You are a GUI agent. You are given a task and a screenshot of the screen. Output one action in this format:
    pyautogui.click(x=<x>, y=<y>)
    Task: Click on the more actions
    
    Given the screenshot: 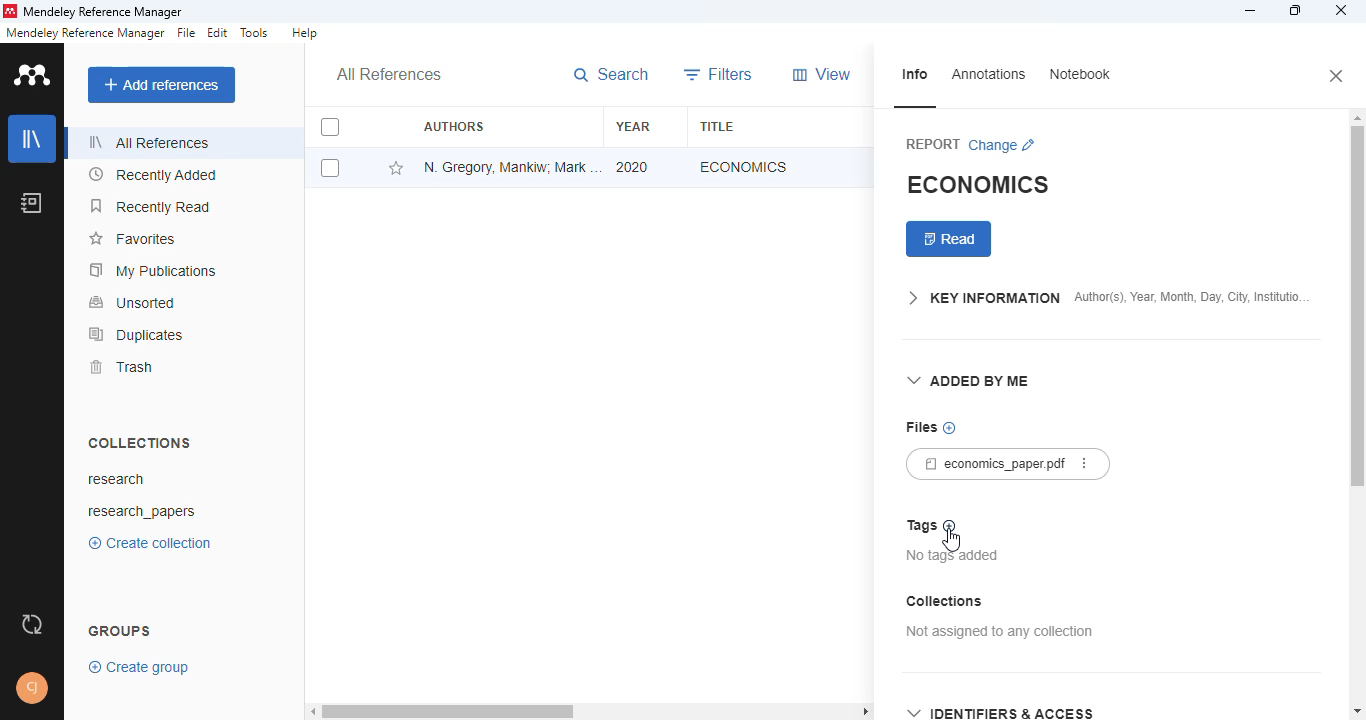 What is the action you would take?
    pyautogui.click(x=1084, y=463)
    